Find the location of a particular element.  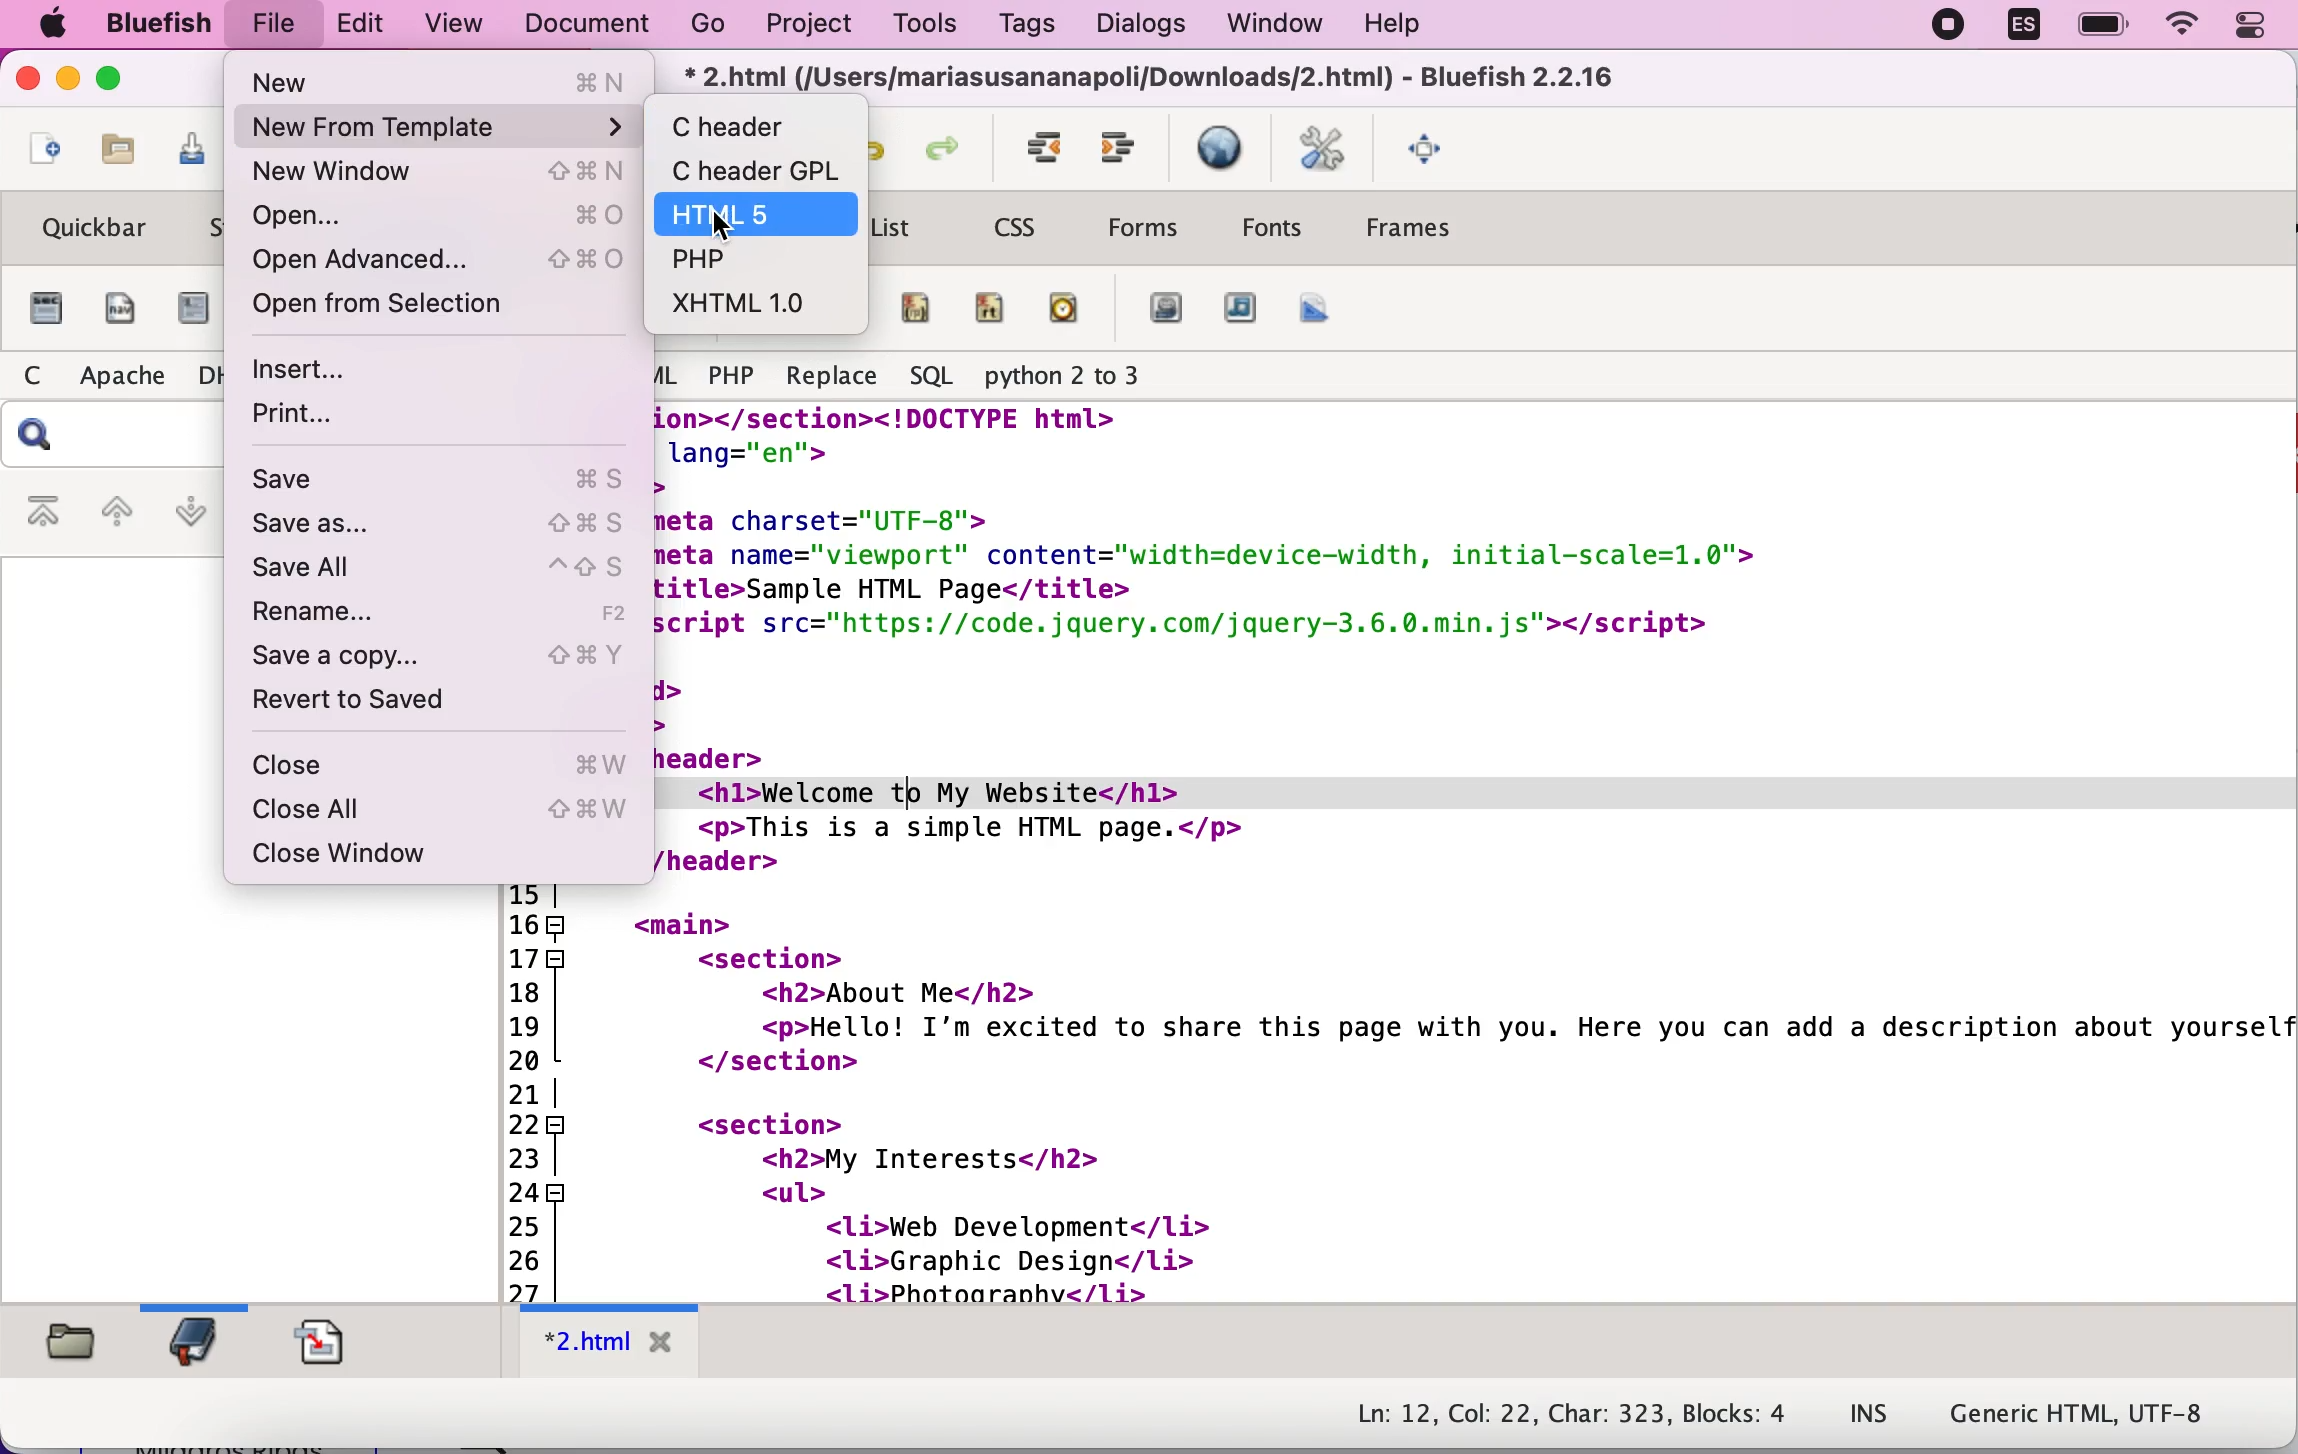

c header is located at coordinates (748, 126).